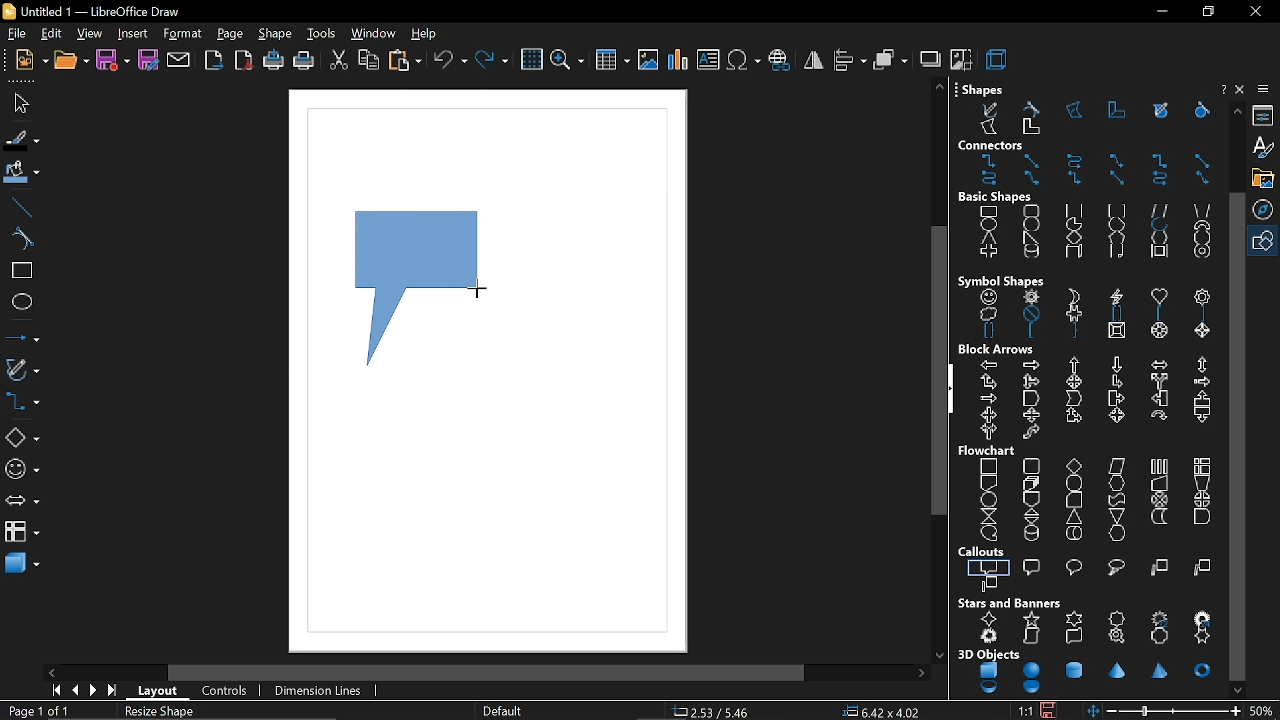 Image resolution: width=1280 pixels, height=720 pixels. I want to click on gallery, so click(1265, 178).